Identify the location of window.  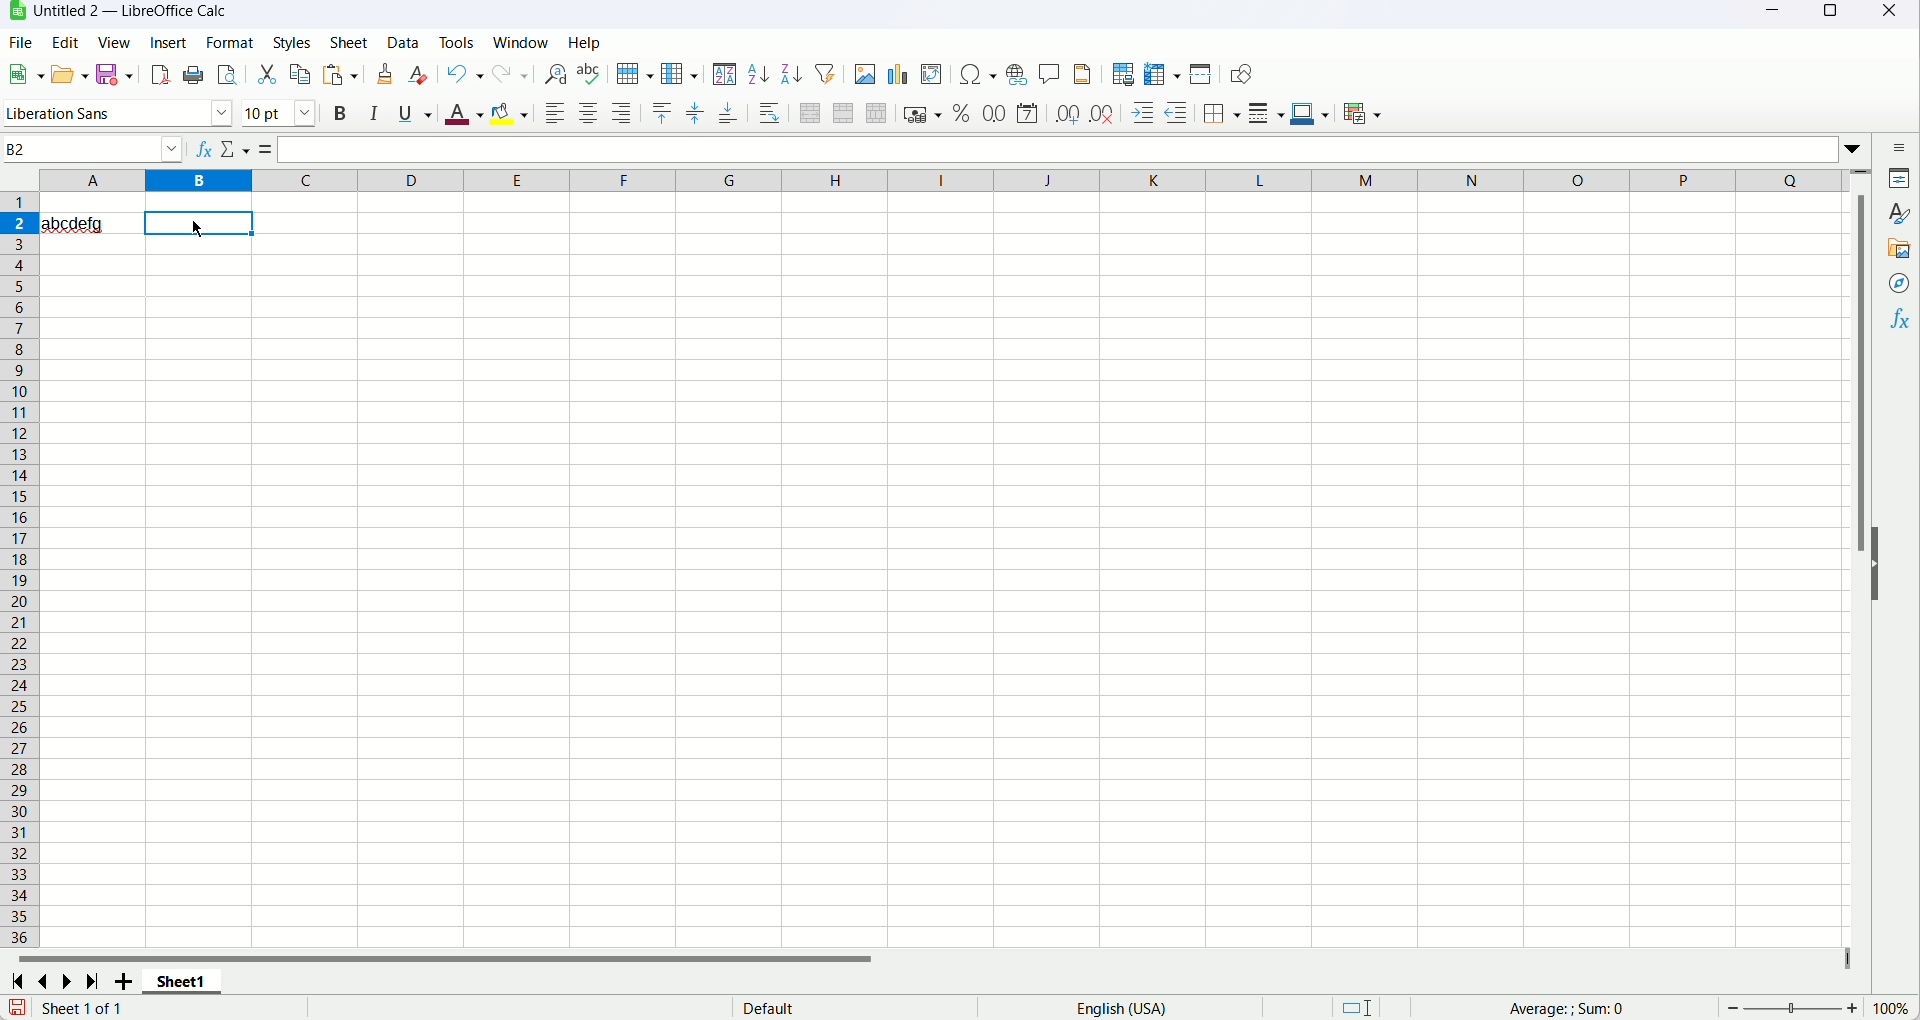
(520, 43).